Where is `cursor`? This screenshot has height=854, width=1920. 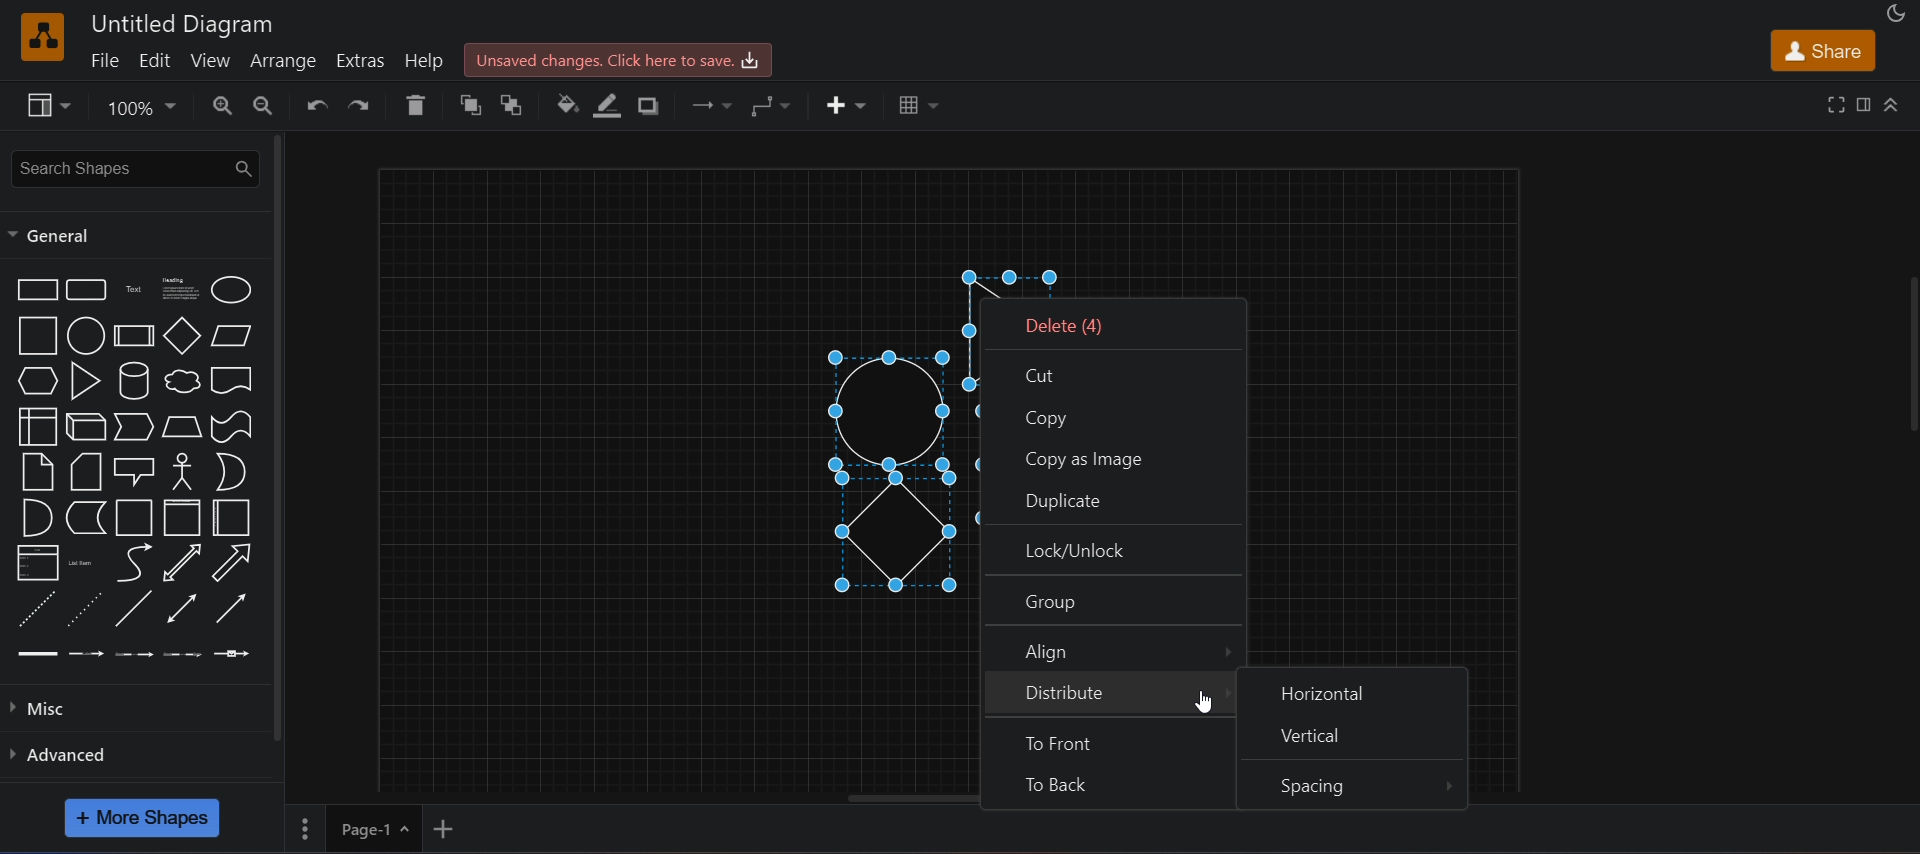 cursor is located at coordinates (1204, 703).